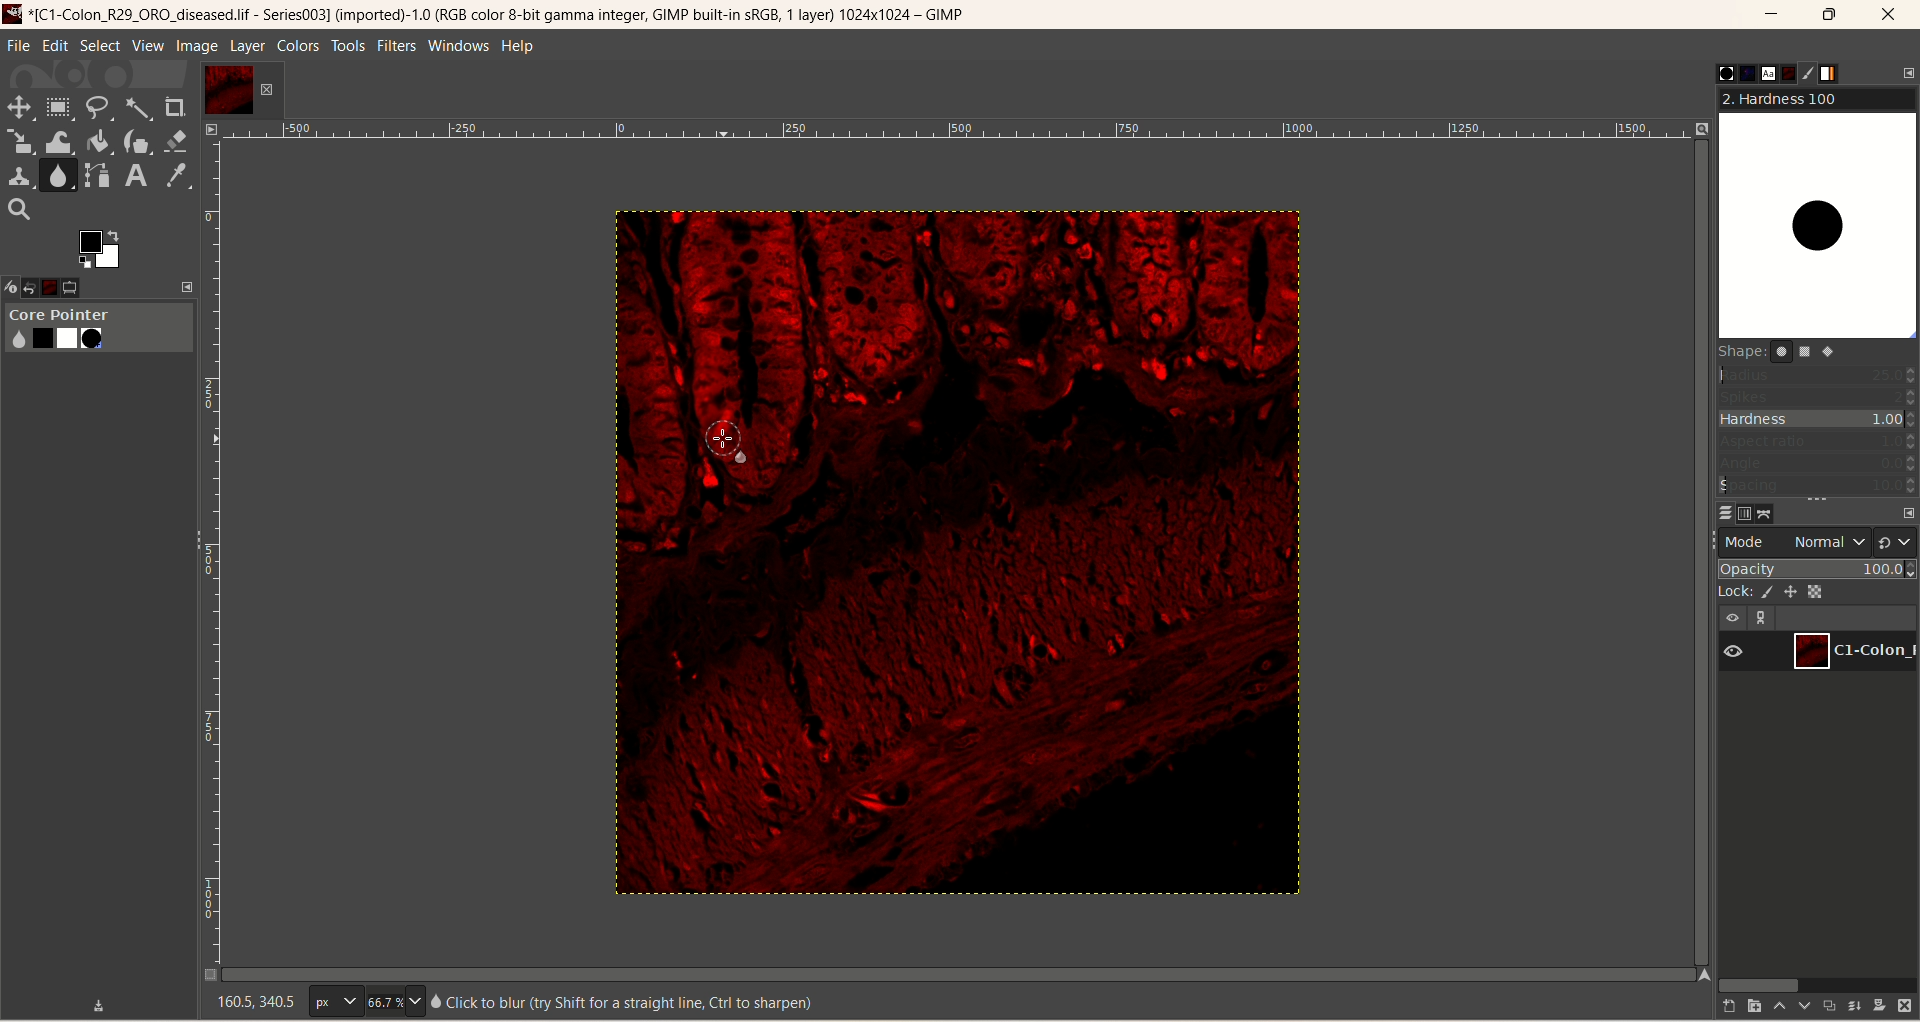 This screenshot has width=1920, height=1022. Describe the element at coordinates (137, 141) in the screenshot. I see `ink tool` at that location.